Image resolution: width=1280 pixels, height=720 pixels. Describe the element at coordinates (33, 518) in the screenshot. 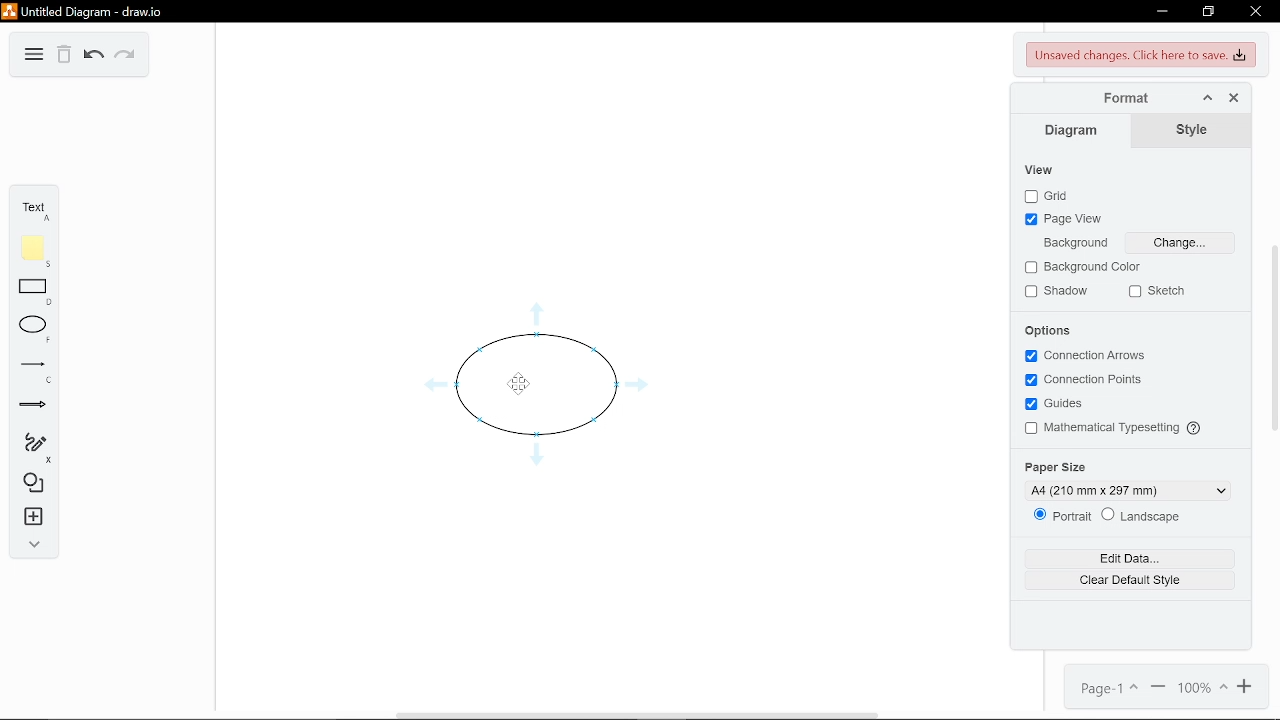

I see `insert` at that location.